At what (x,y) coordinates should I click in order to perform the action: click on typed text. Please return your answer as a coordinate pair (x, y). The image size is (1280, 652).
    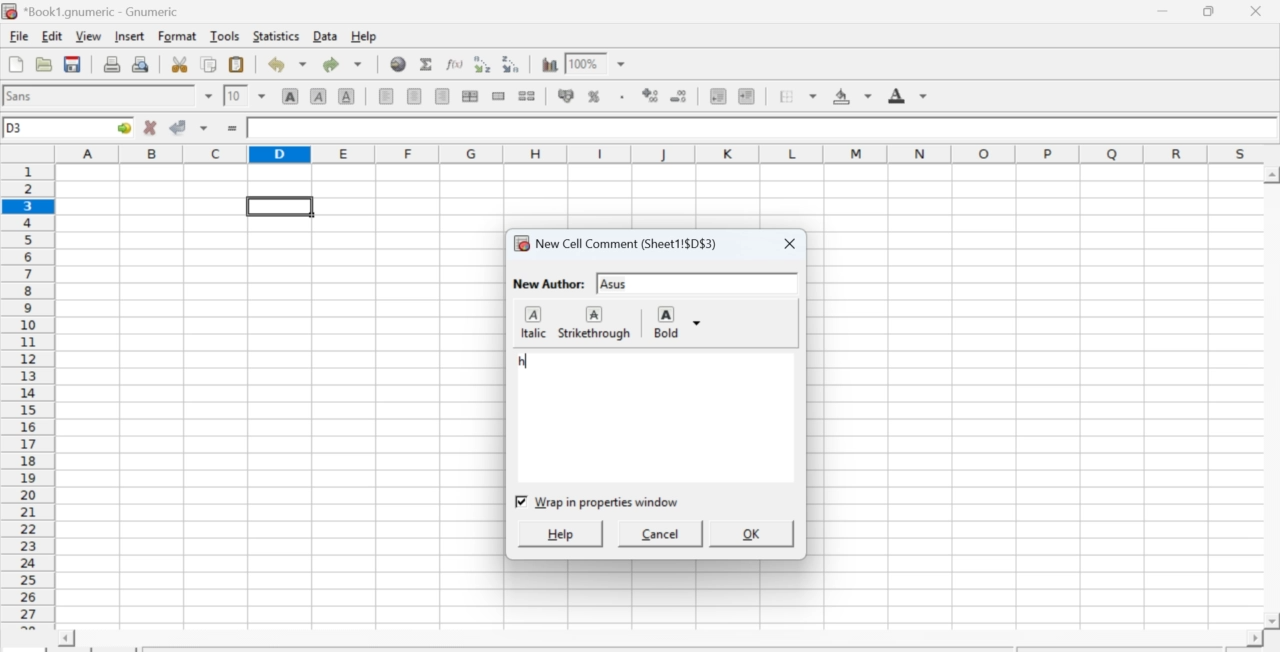
    Looking at the image, I should click on (525, 363).